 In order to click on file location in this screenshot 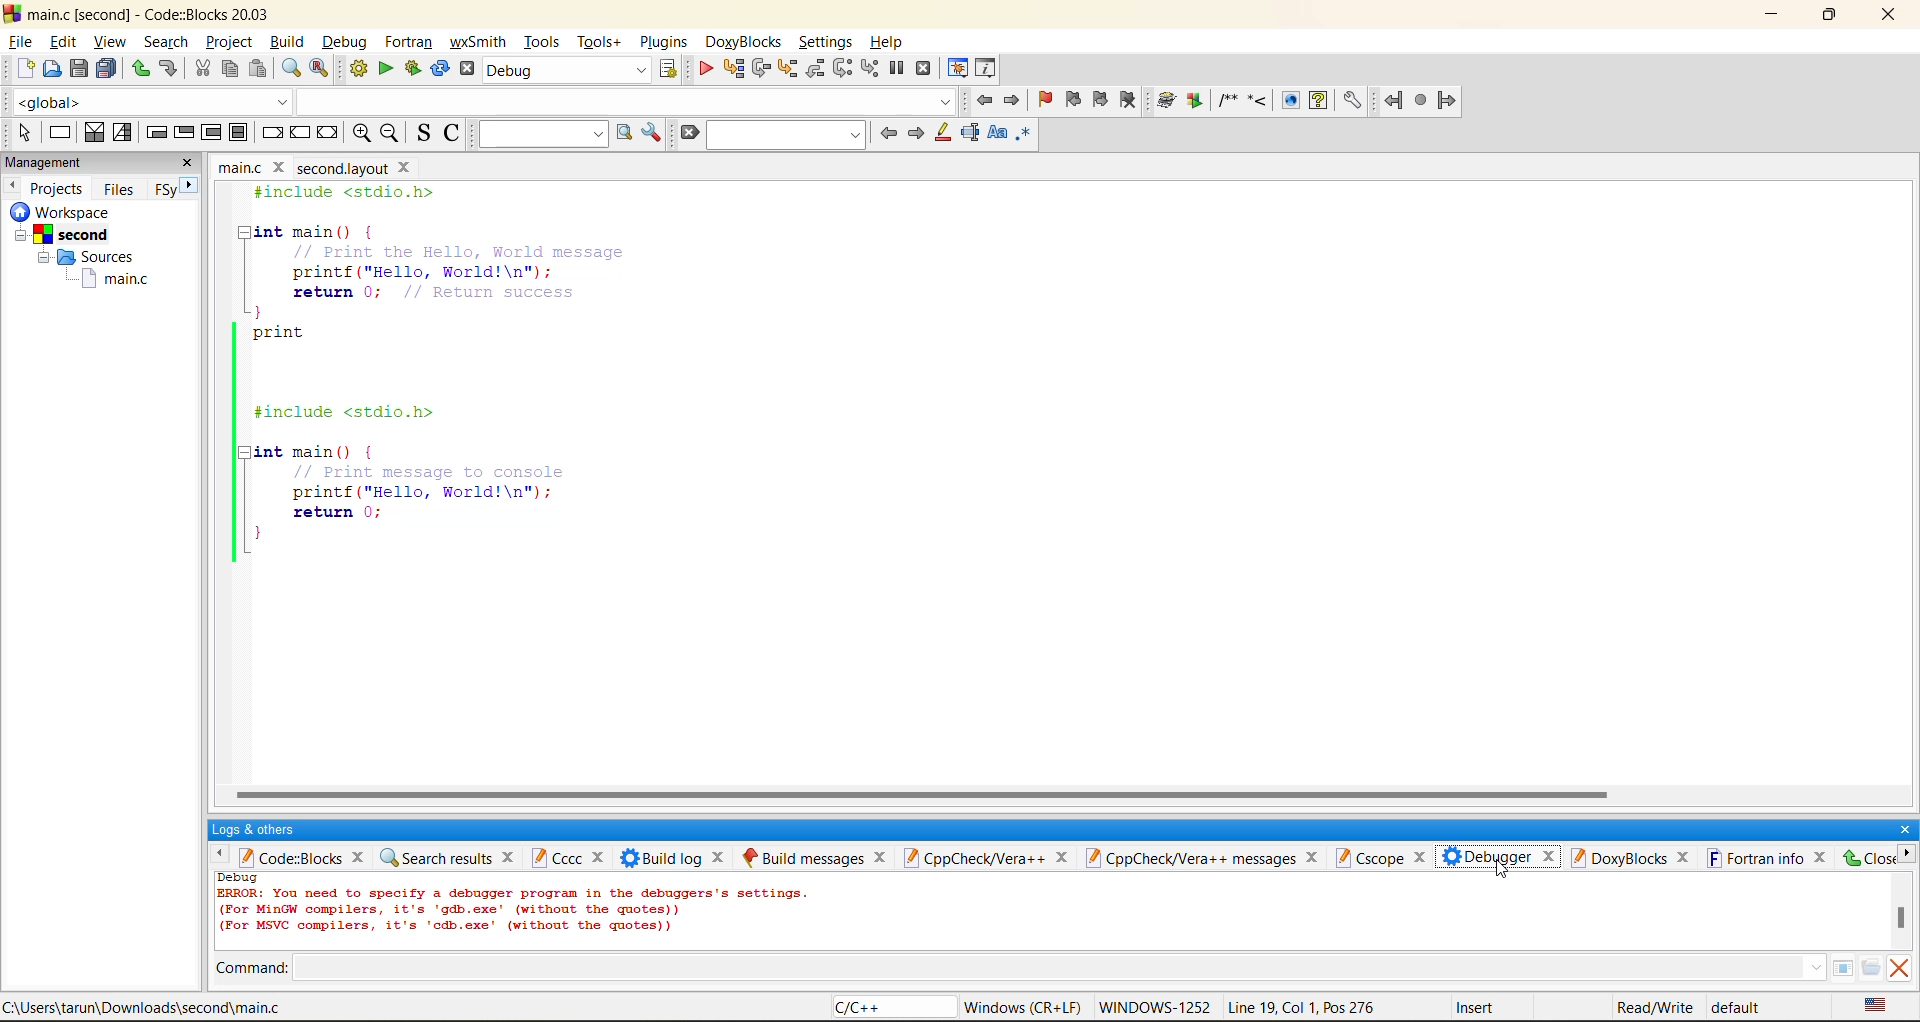, I will do `click(149, 1007)`.